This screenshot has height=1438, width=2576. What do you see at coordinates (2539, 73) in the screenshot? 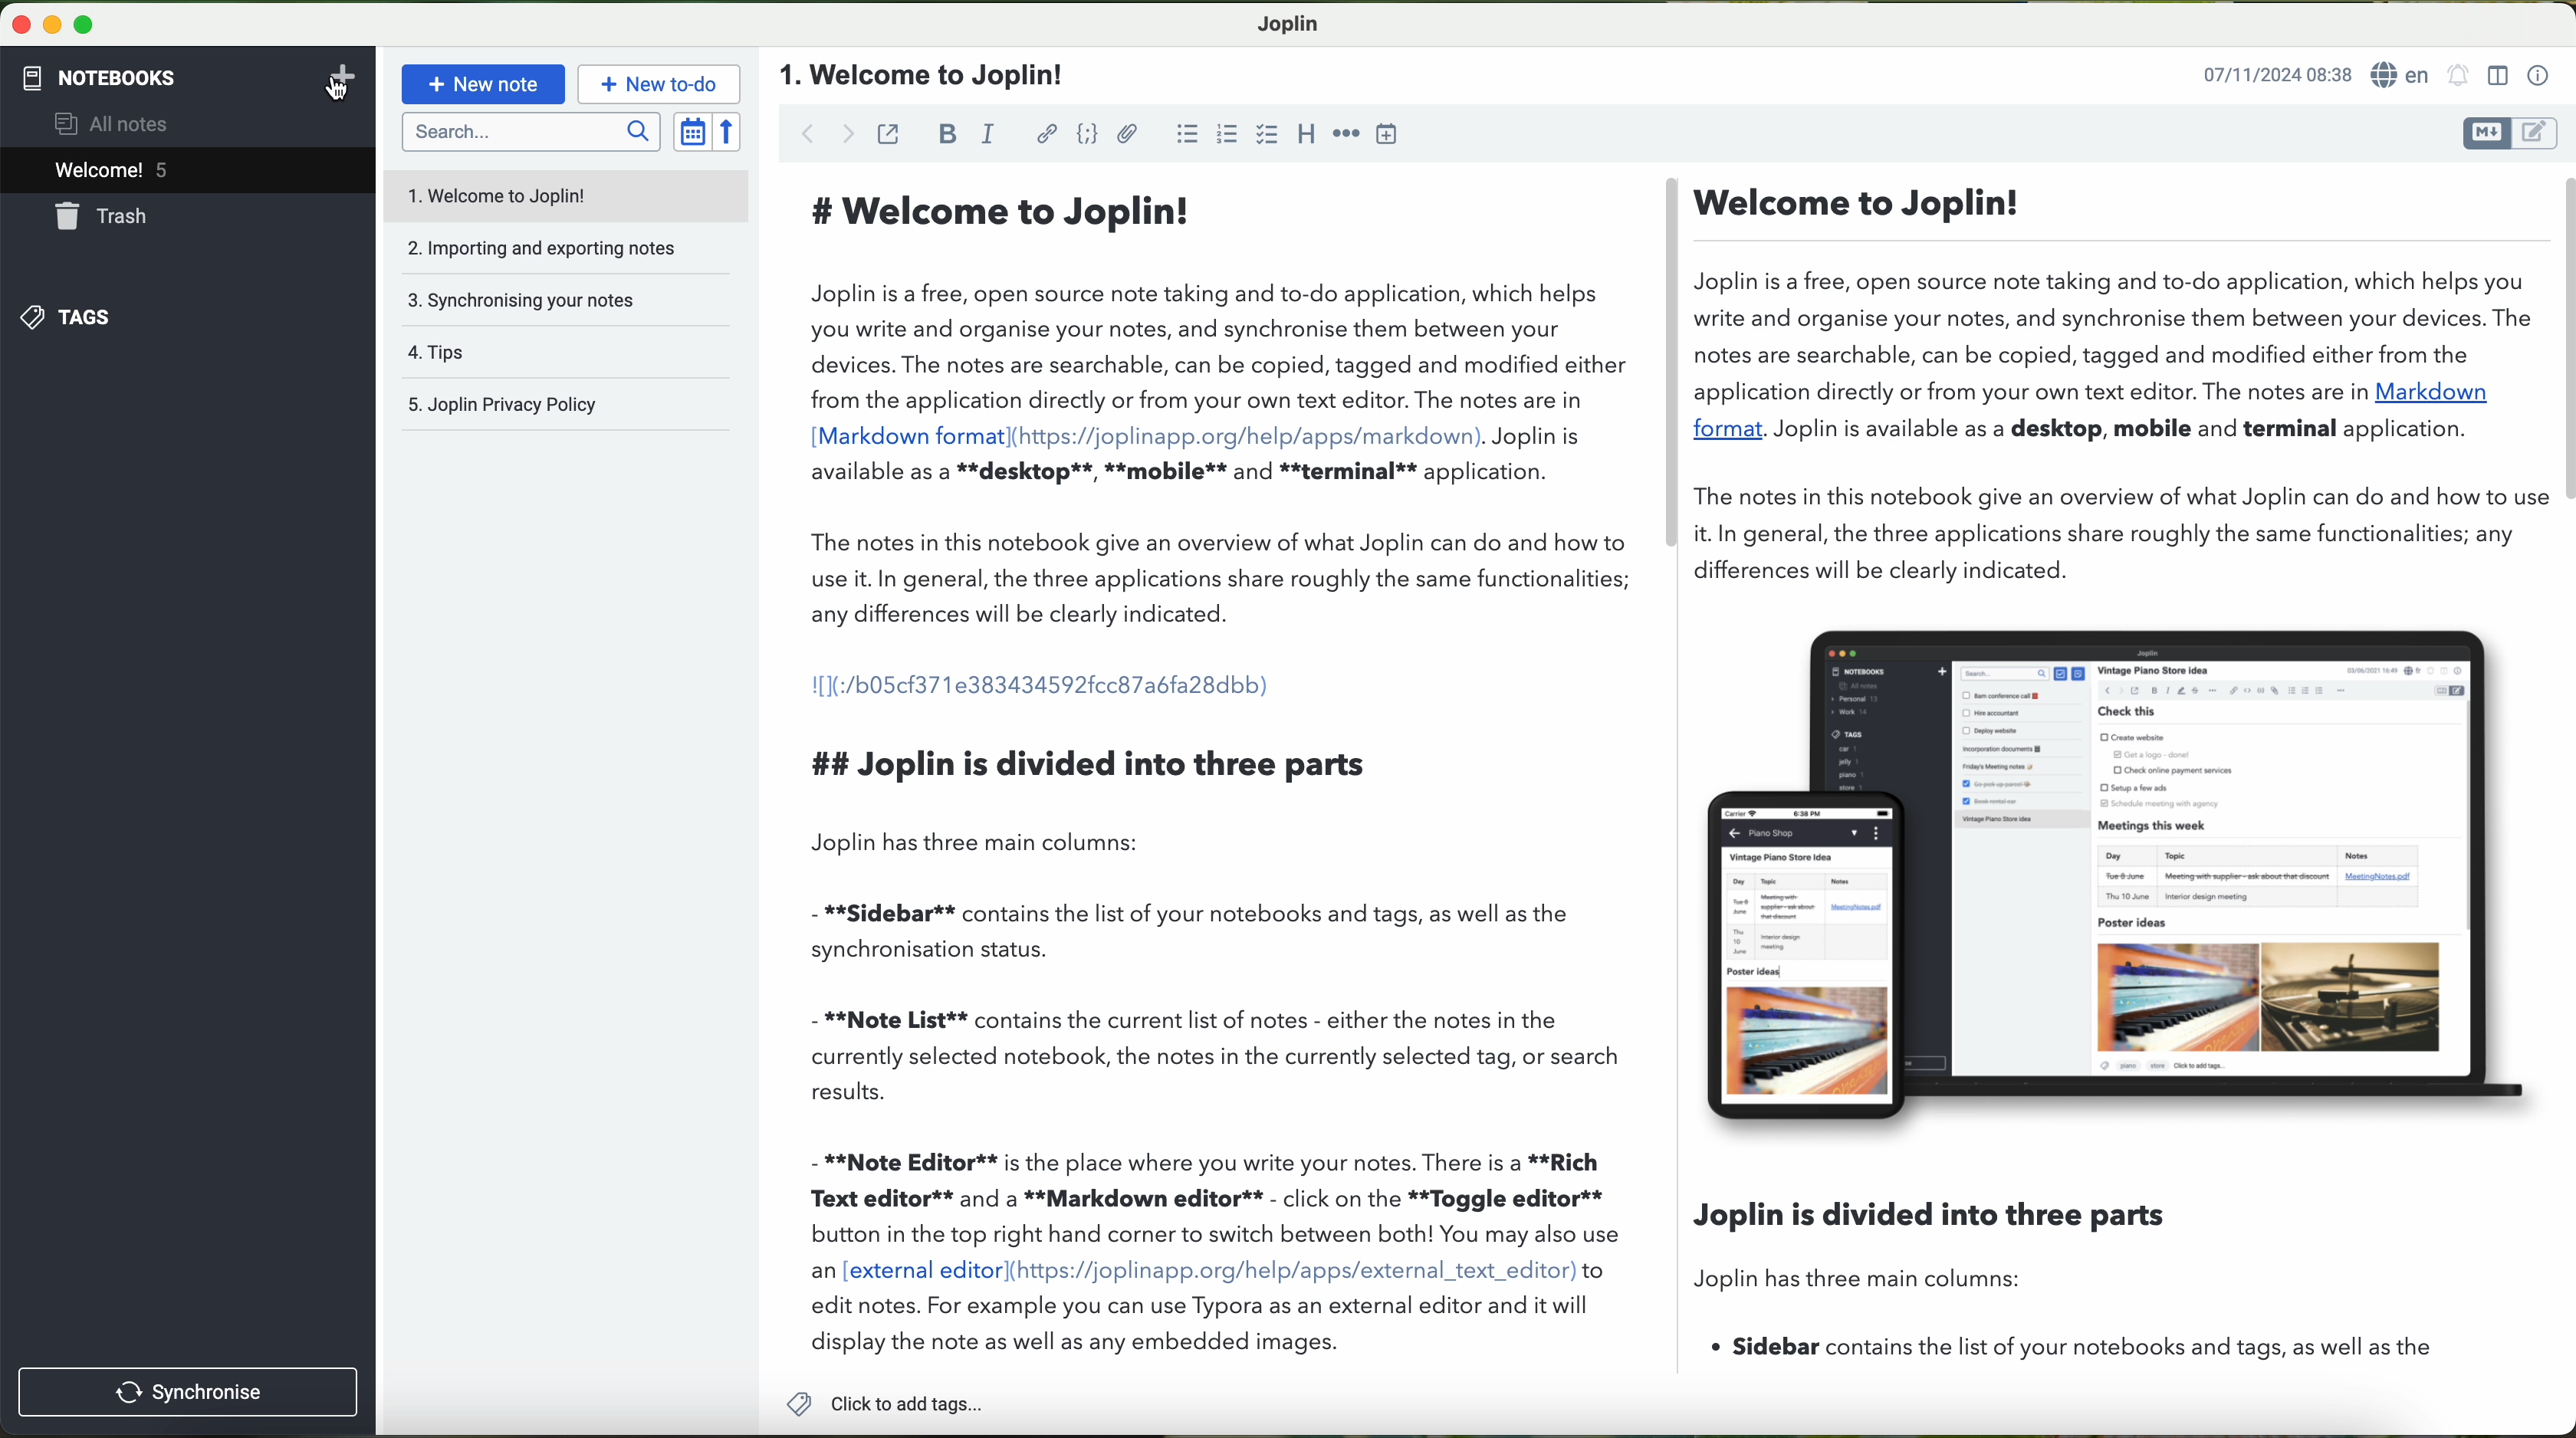
I see `note properties` at bounding box center [2539, 73].